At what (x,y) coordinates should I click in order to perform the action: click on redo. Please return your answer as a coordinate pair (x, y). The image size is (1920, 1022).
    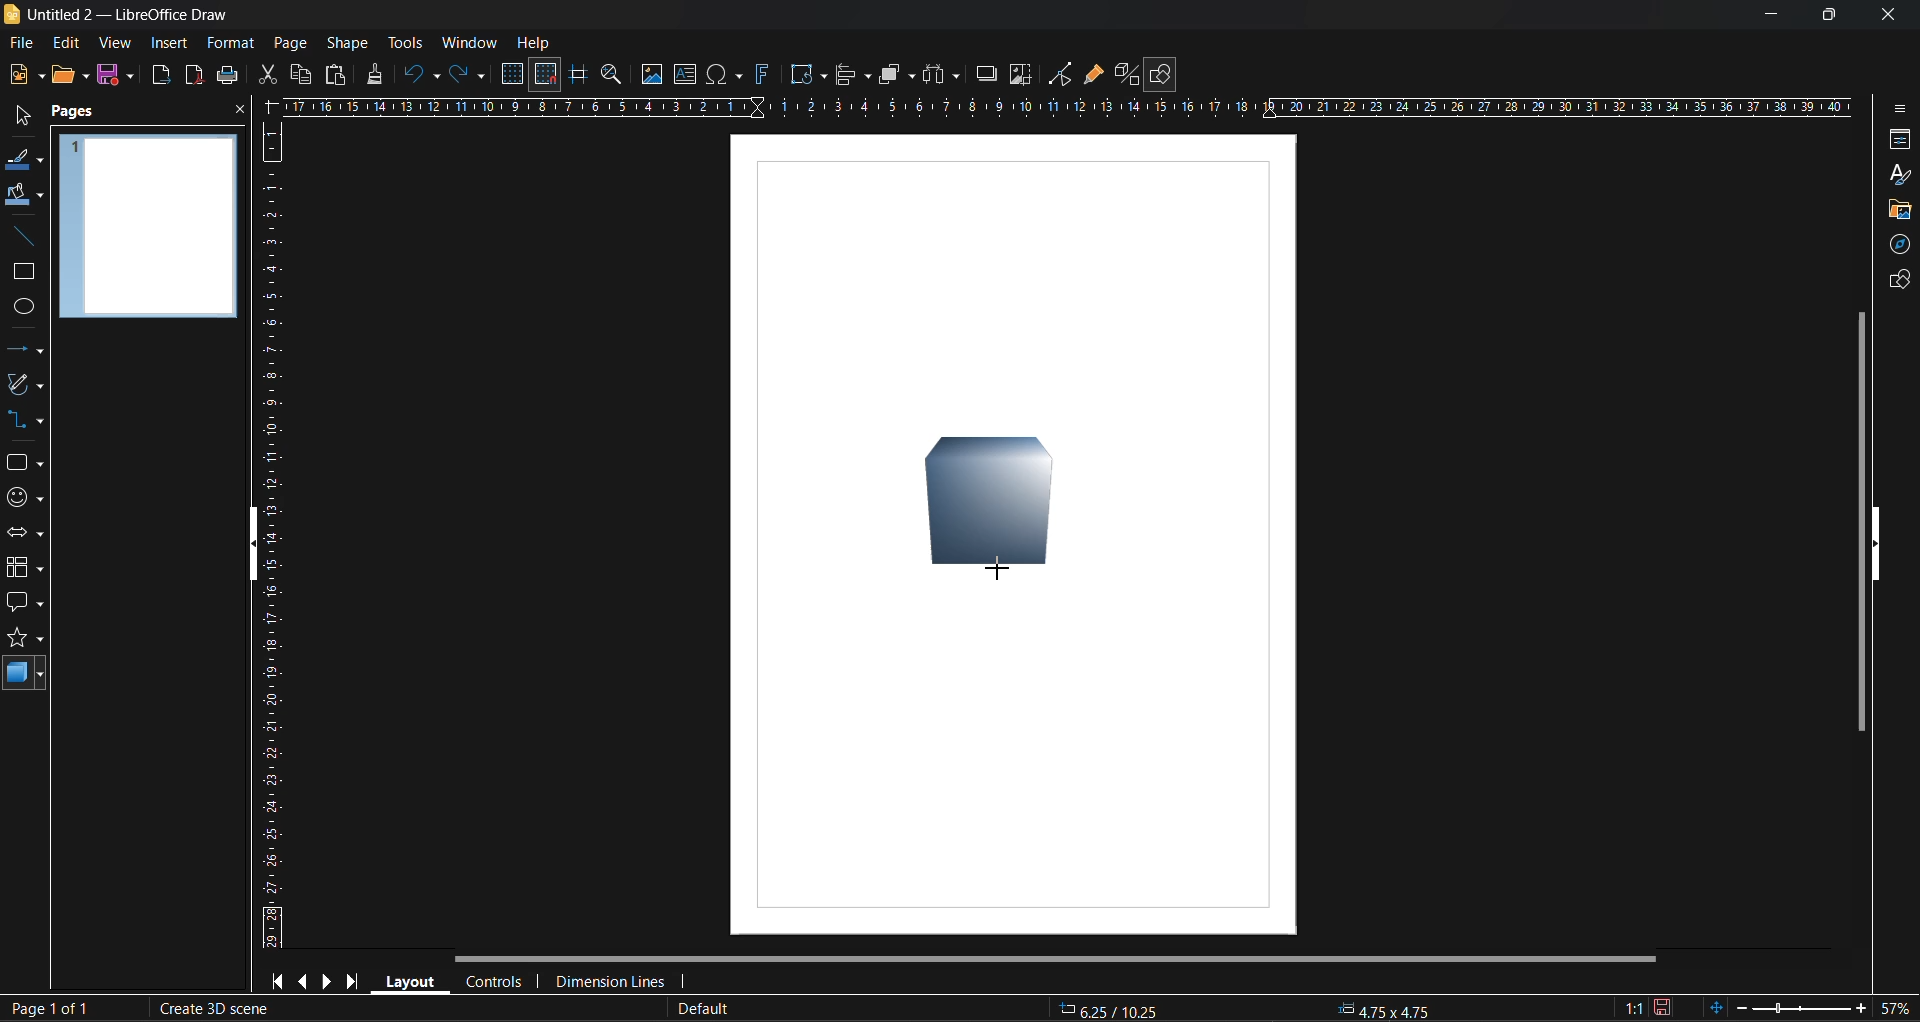
    Looking at the image, I should click on (465, 77).